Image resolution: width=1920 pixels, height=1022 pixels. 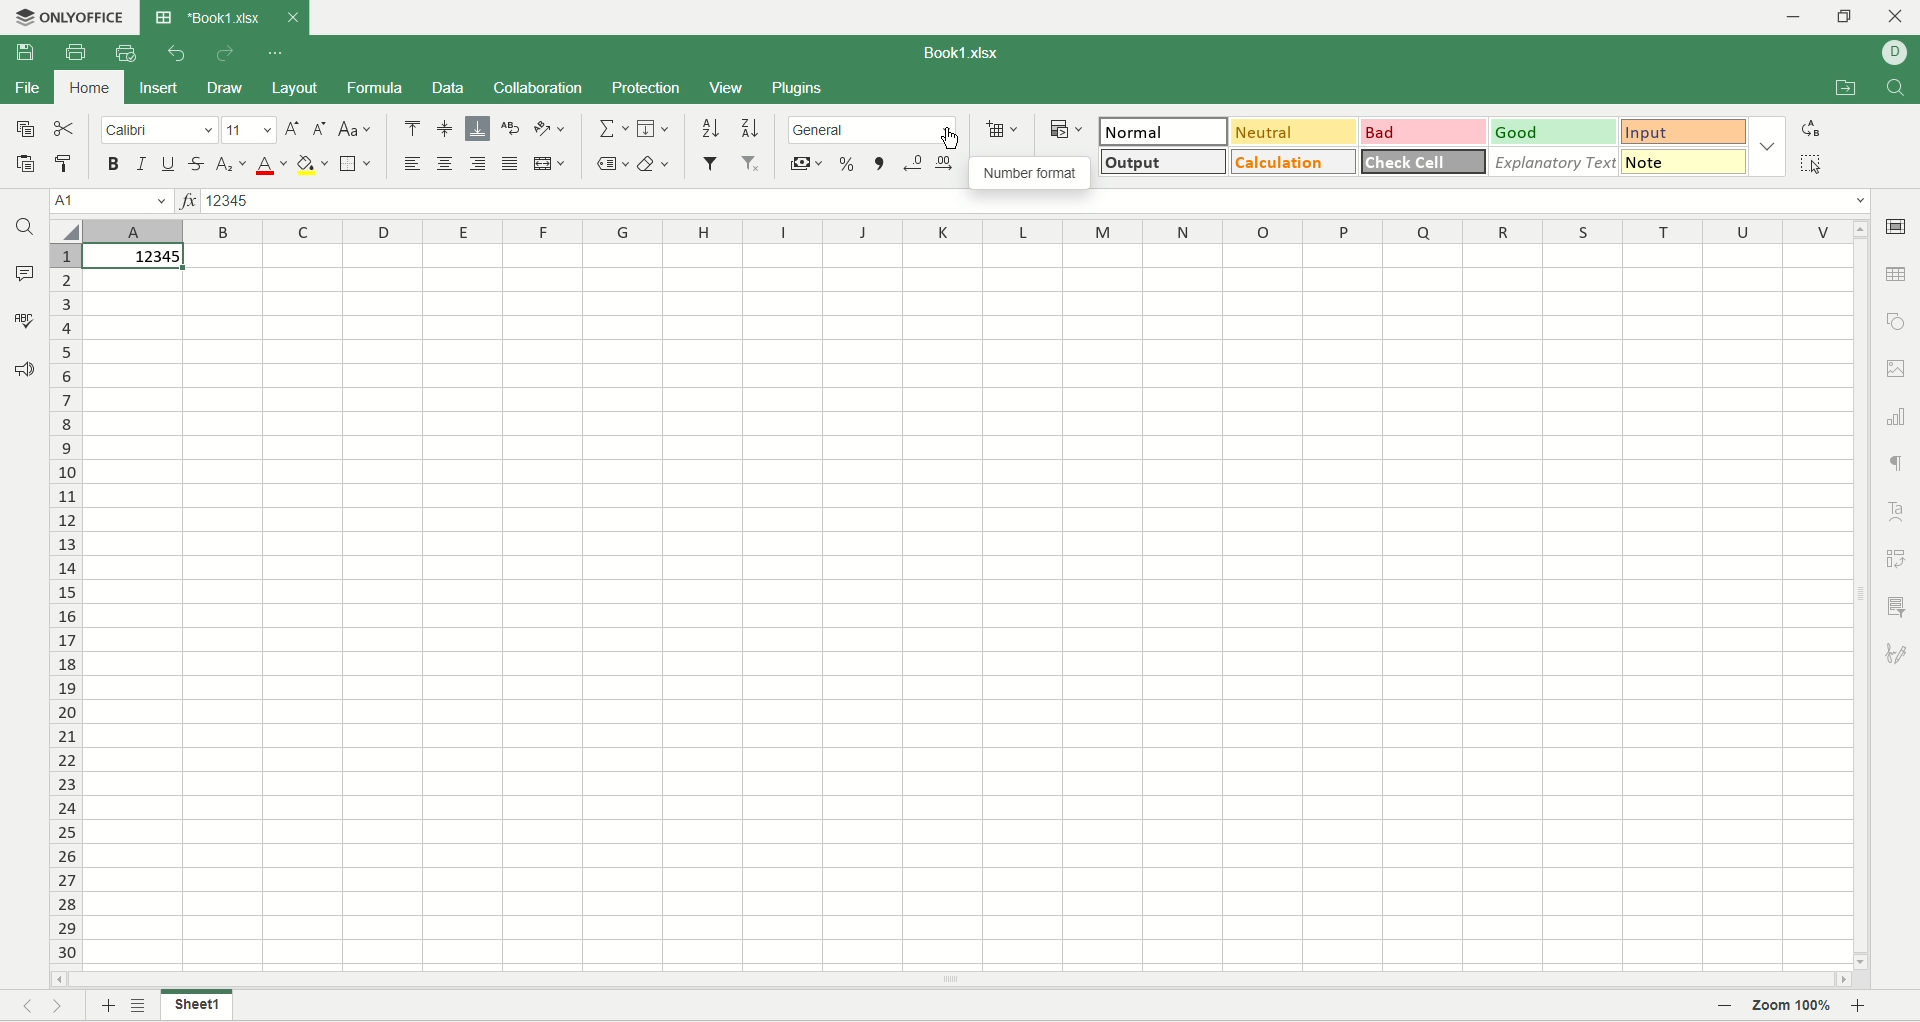 I want to click on output, so click(x=1161, y=161).